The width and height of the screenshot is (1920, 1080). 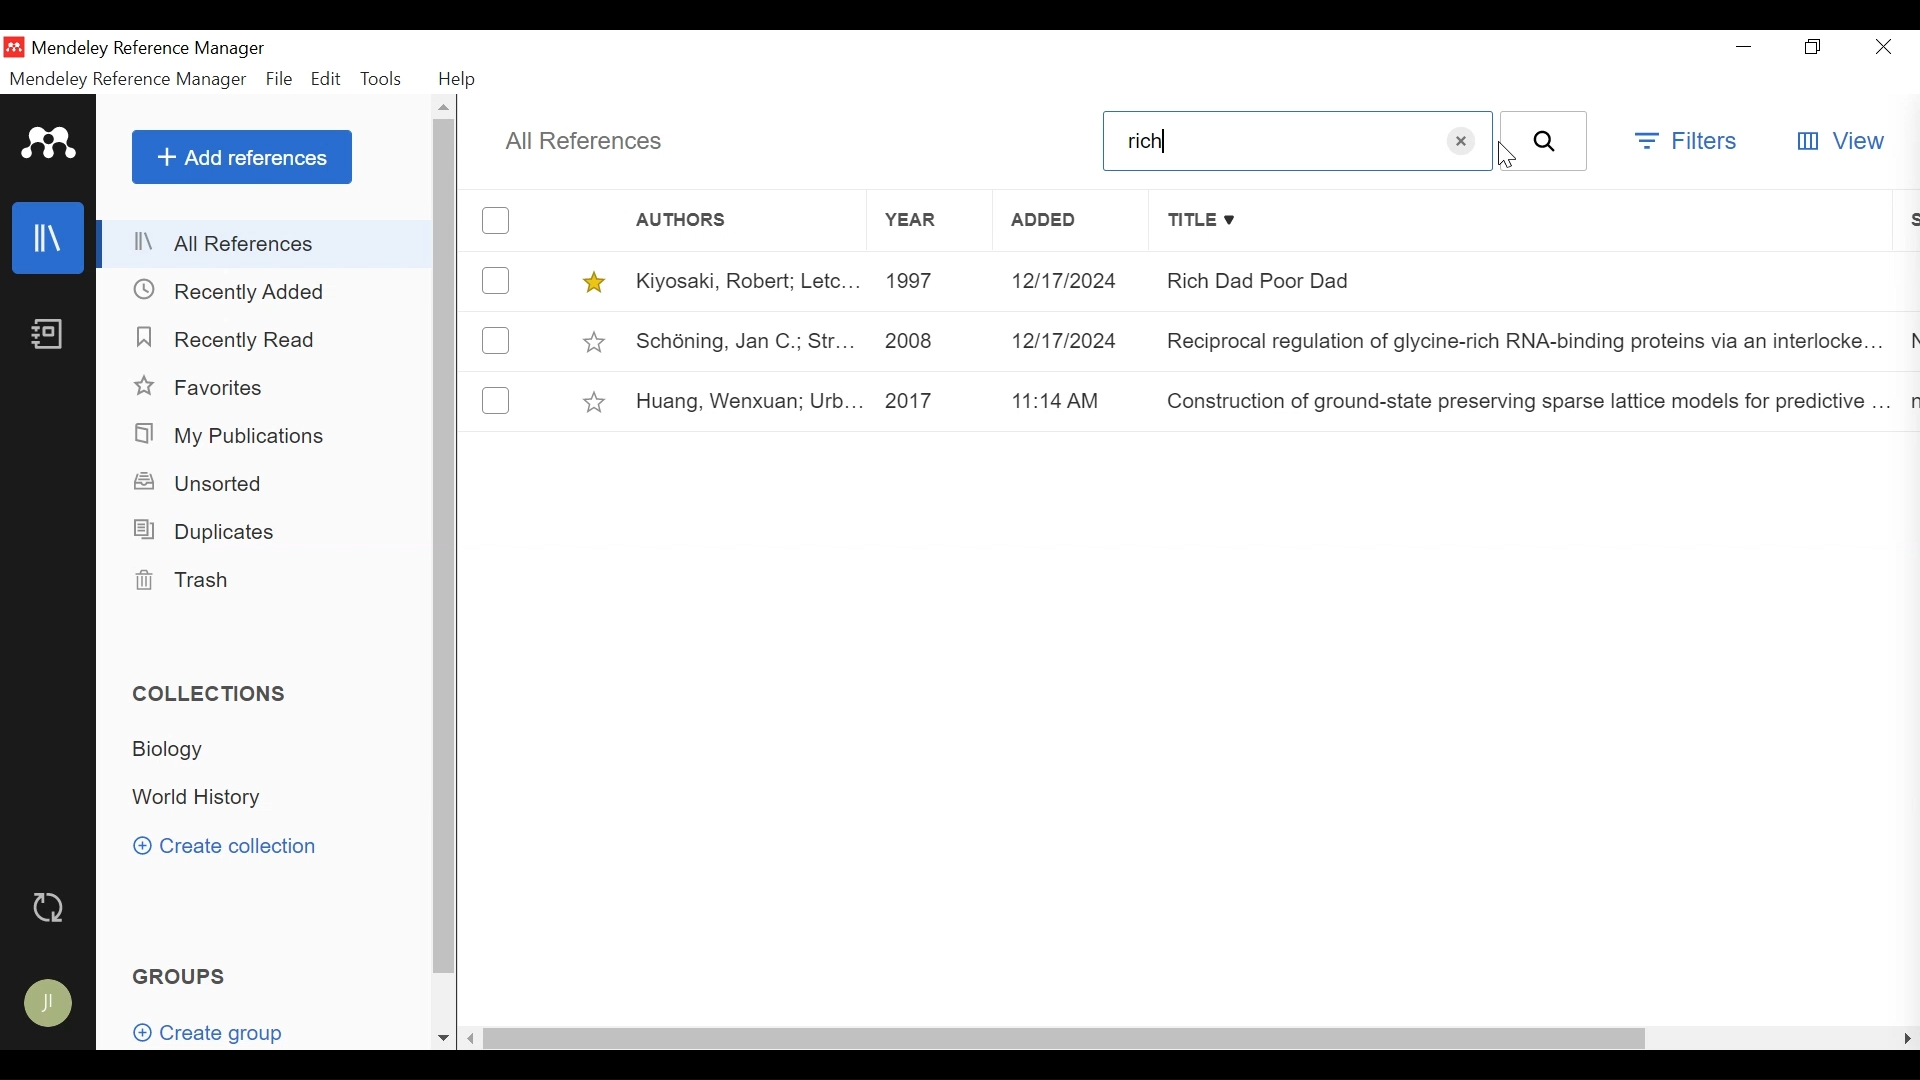 What do you see at coordinates (382, 78) in the screenshot?
I see `Tools` at bounding box center [382, 78].